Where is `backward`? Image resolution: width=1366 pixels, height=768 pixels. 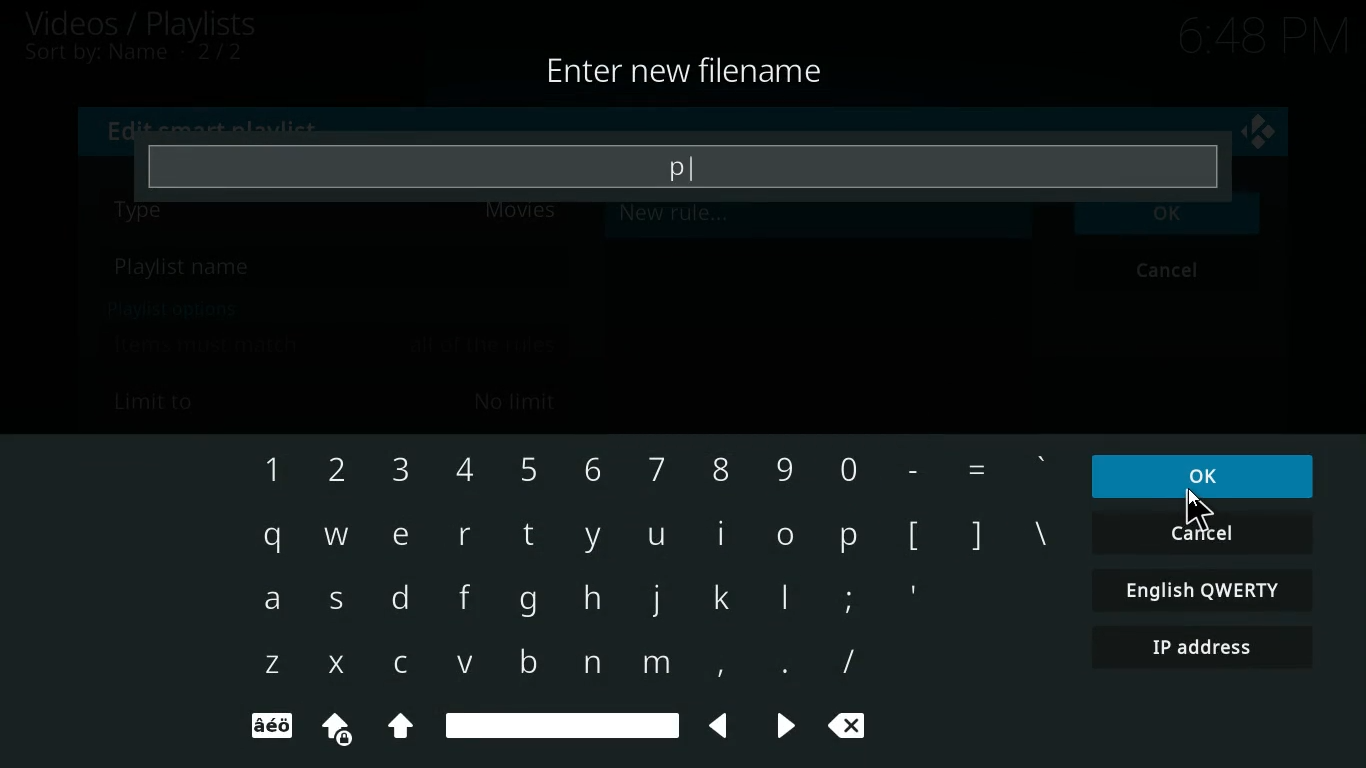
backward is located at coordinates (712, 726).